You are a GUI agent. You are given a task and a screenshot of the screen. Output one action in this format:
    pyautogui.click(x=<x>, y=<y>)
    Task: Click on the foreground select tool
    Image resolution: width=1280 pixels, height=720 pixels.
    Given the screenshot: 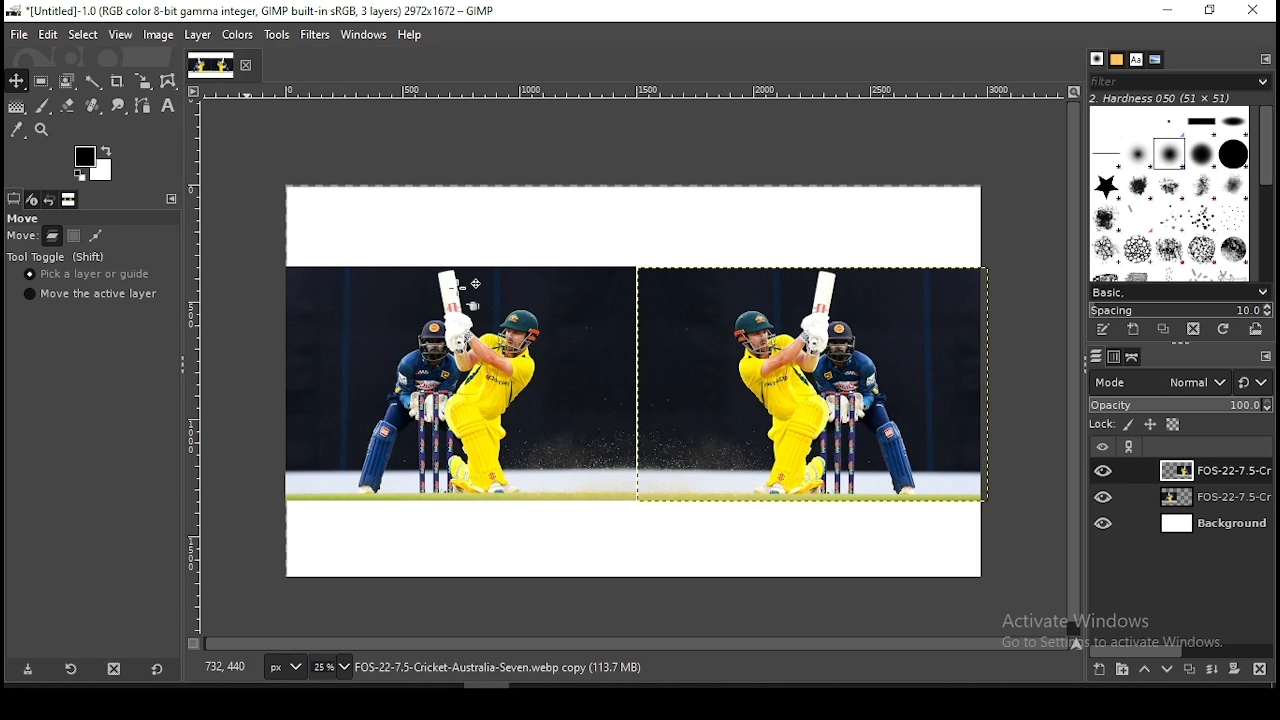 What is the action you would take?
    pyautogui.click(x=68, y=79)
    